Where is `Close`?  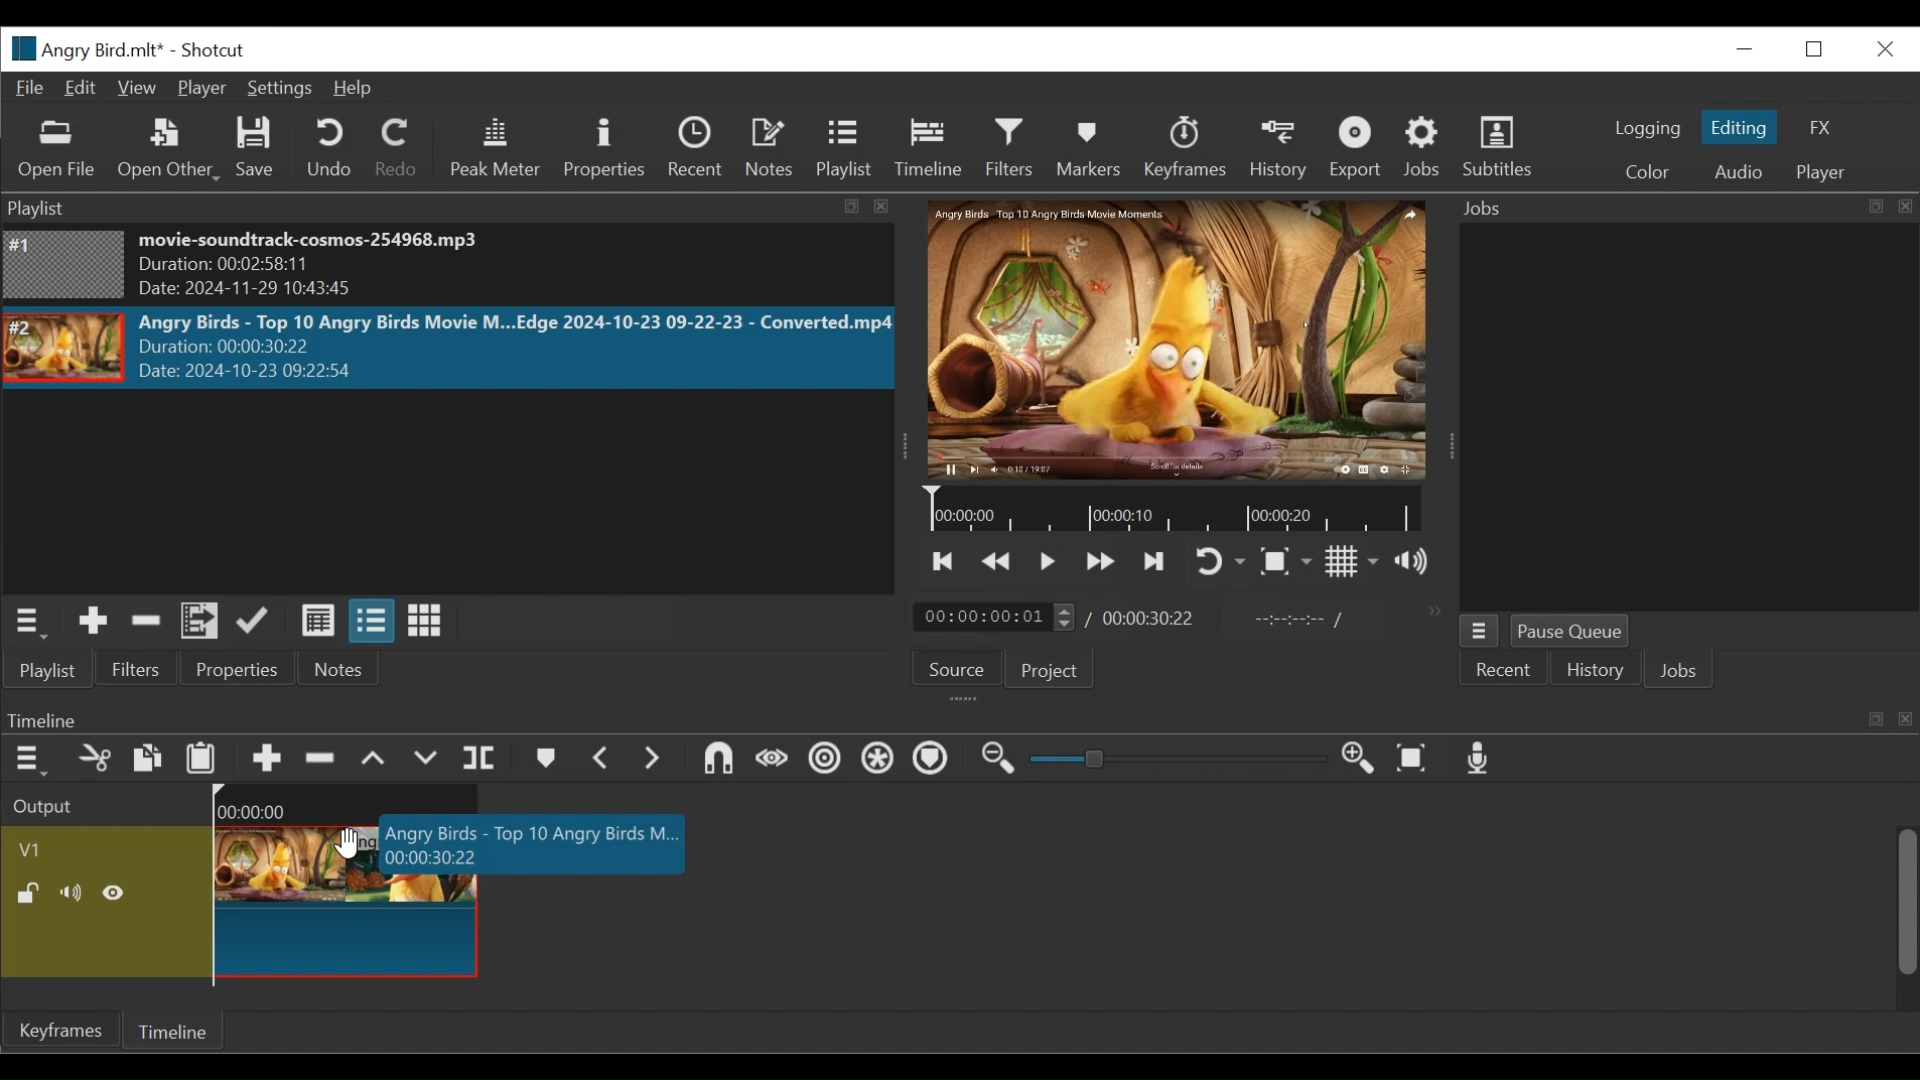
Close is located at coordinates (1885, 46).